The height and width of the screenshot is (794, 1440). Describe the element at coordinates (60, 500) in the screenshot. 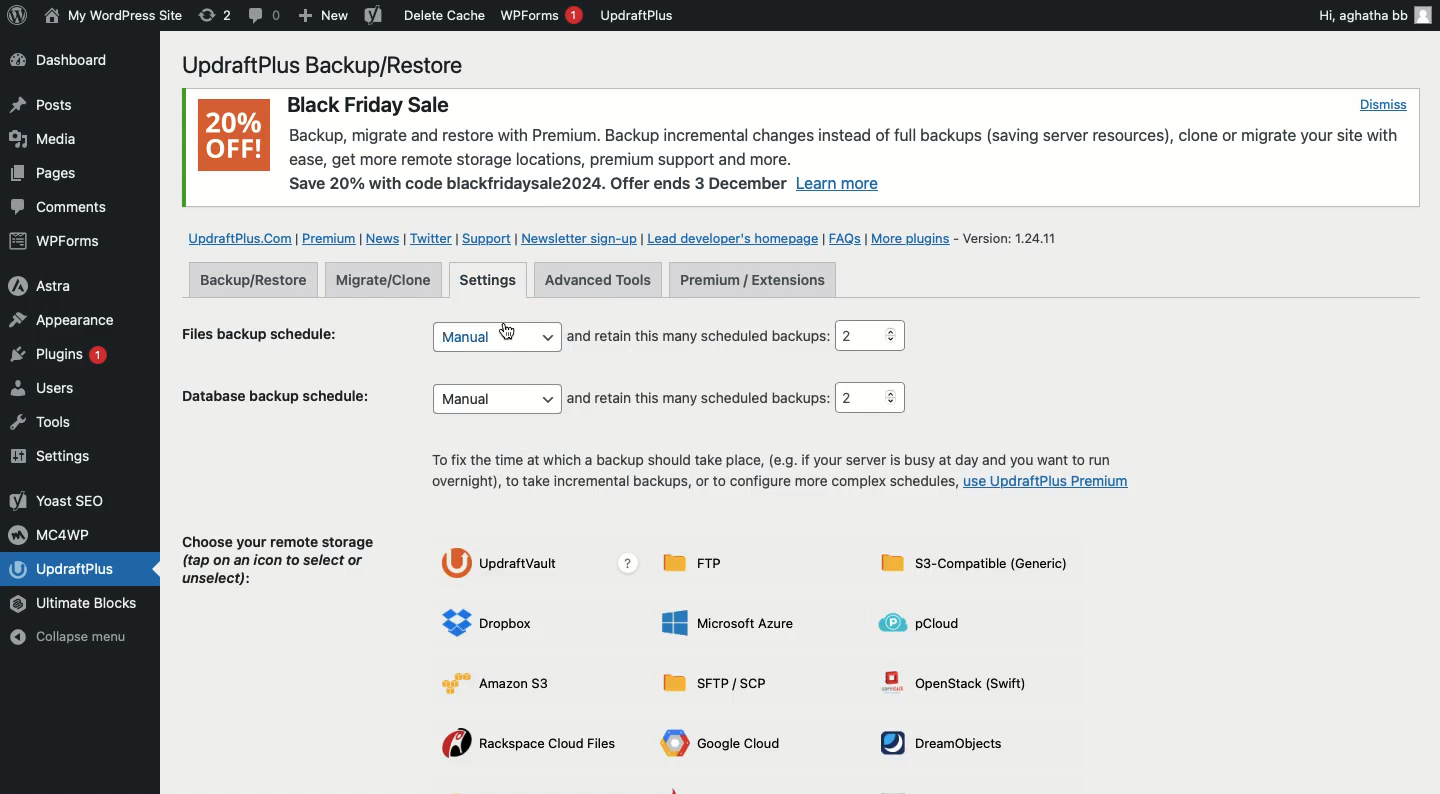

I see `Yoast SEO` at that location.